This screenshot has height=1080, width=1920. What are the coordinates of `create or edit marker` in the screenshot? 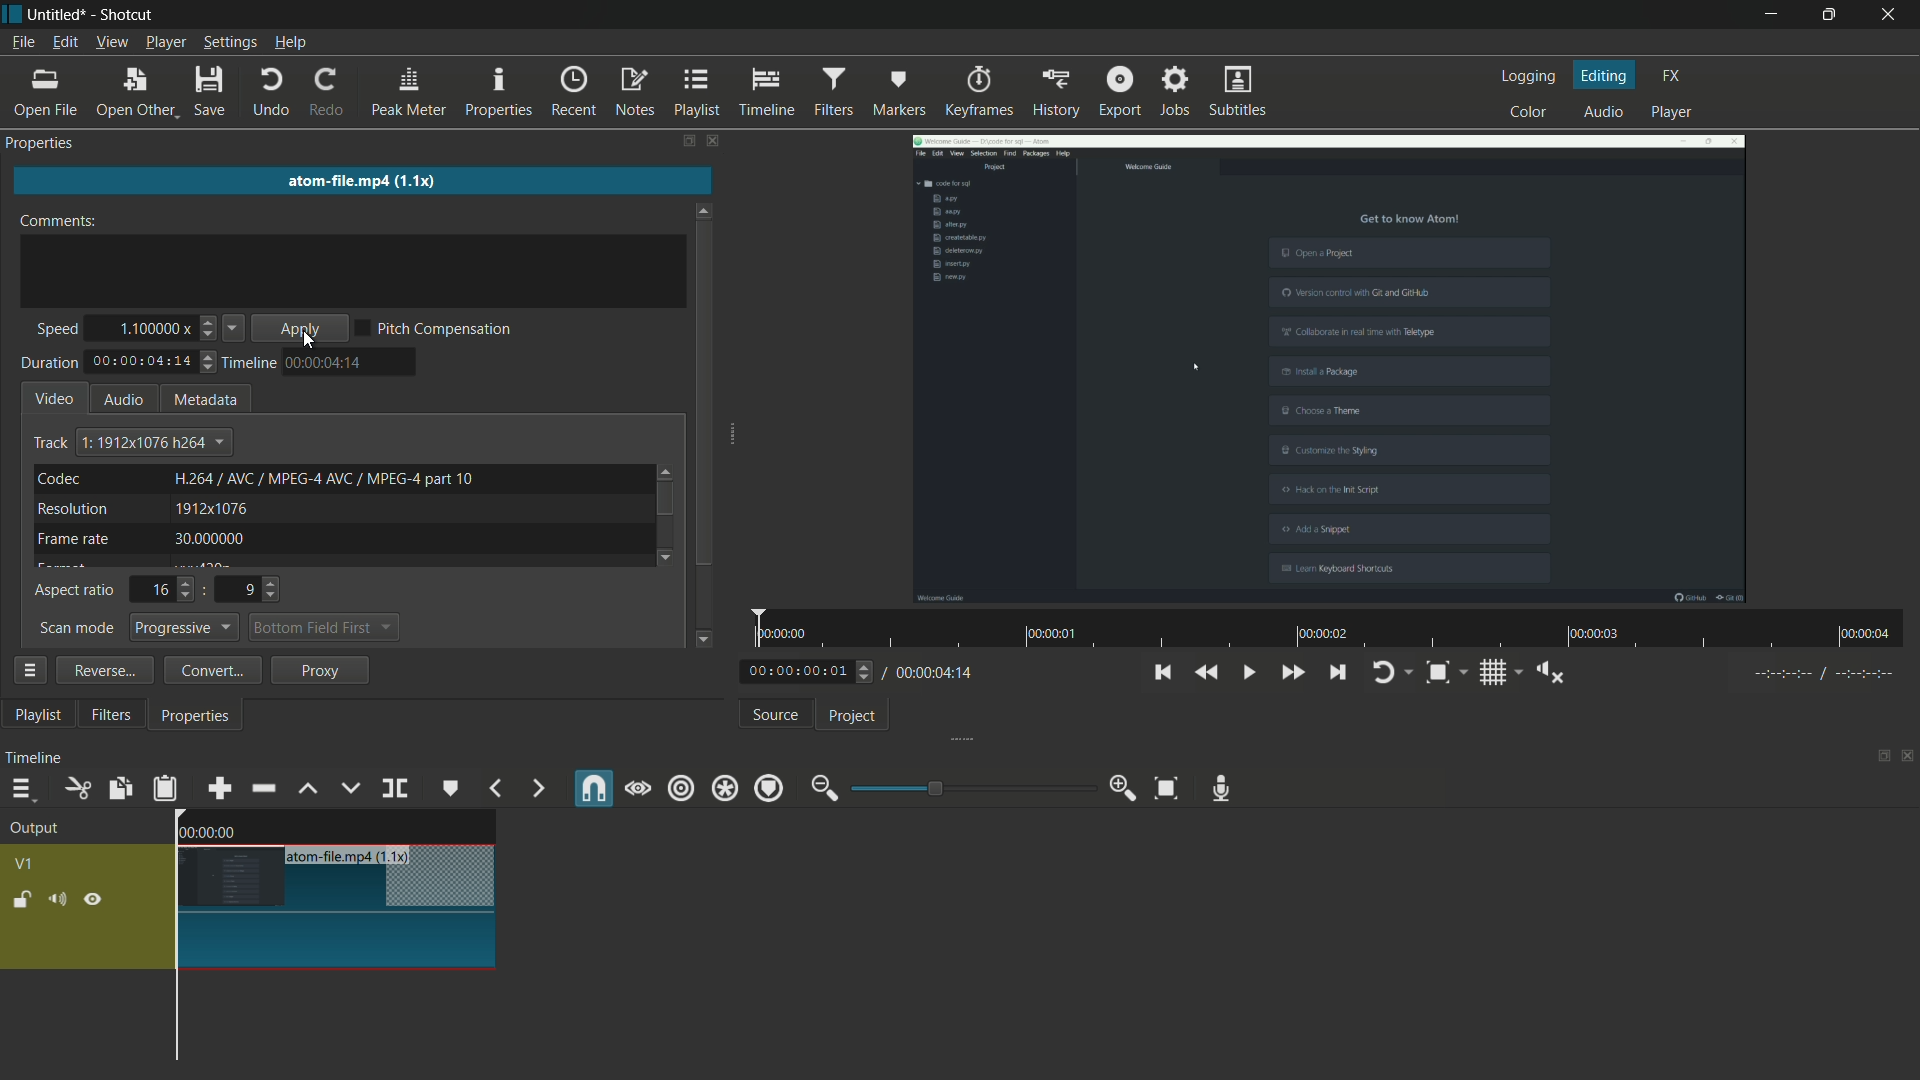 It's located at (451, 788).